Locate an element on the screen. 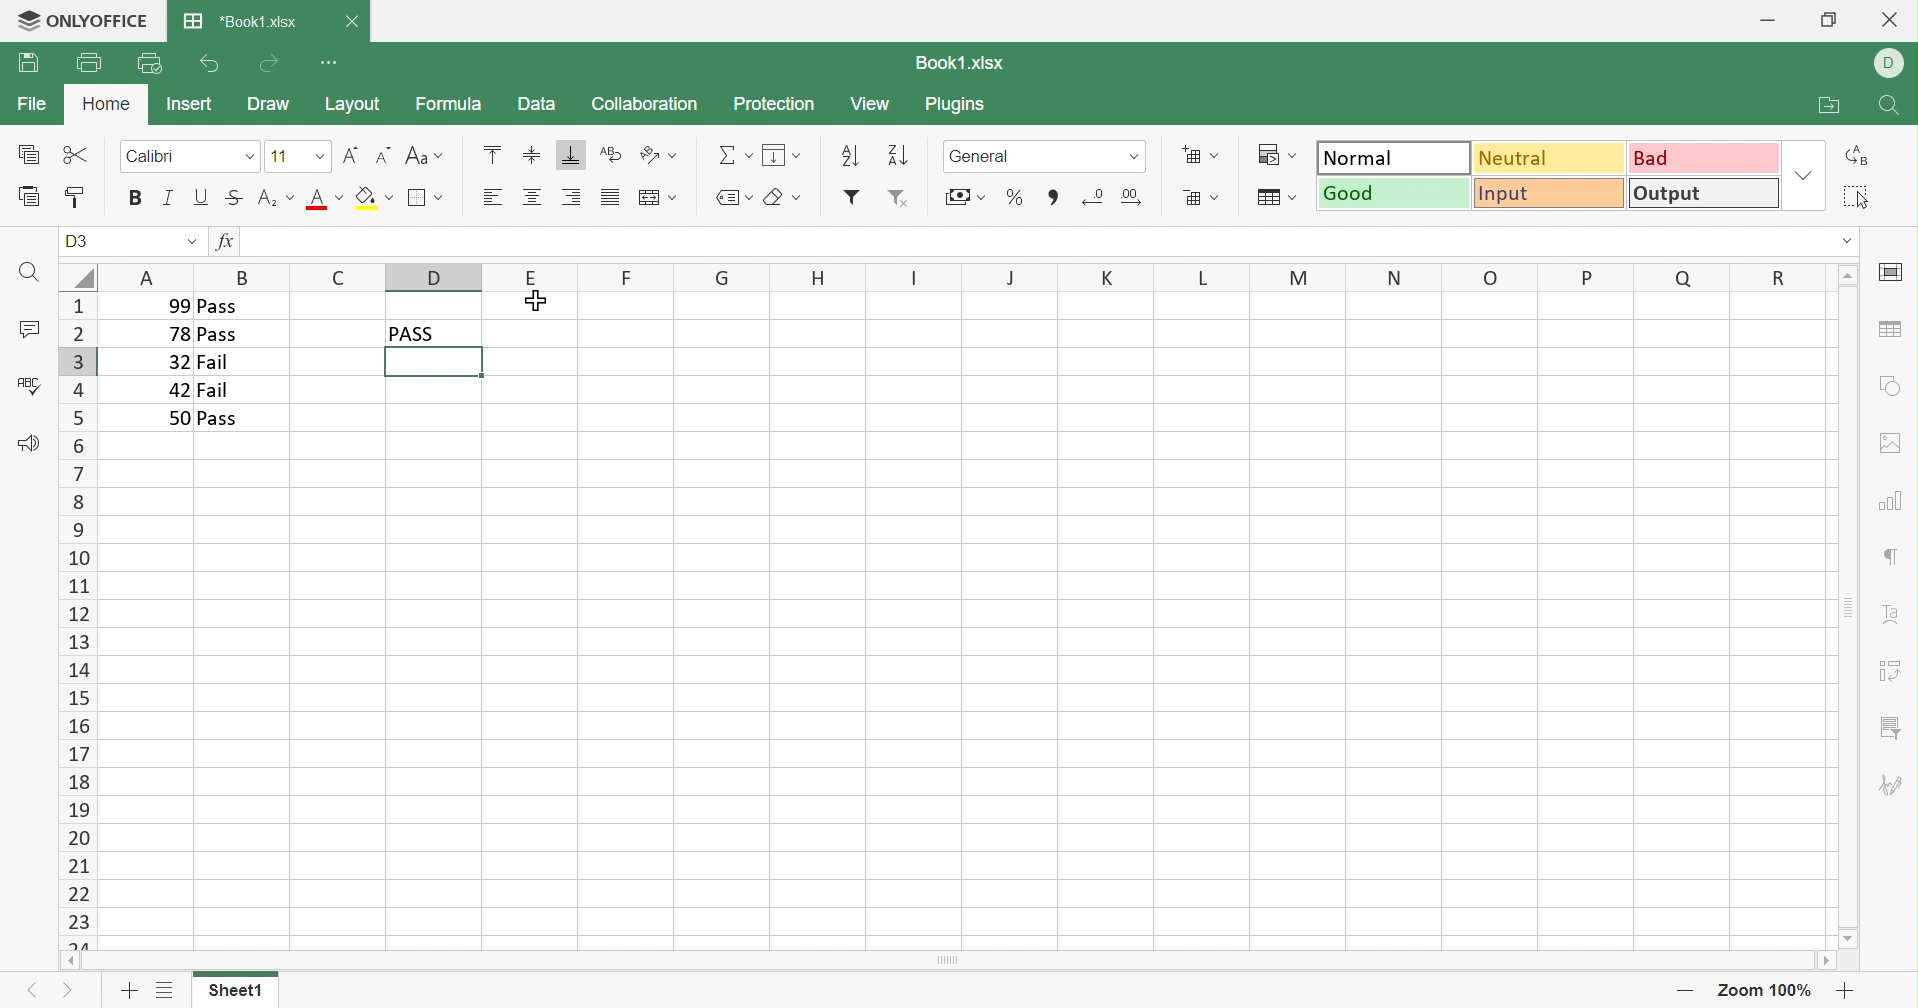  Cut is located at coordinates (77, 156).